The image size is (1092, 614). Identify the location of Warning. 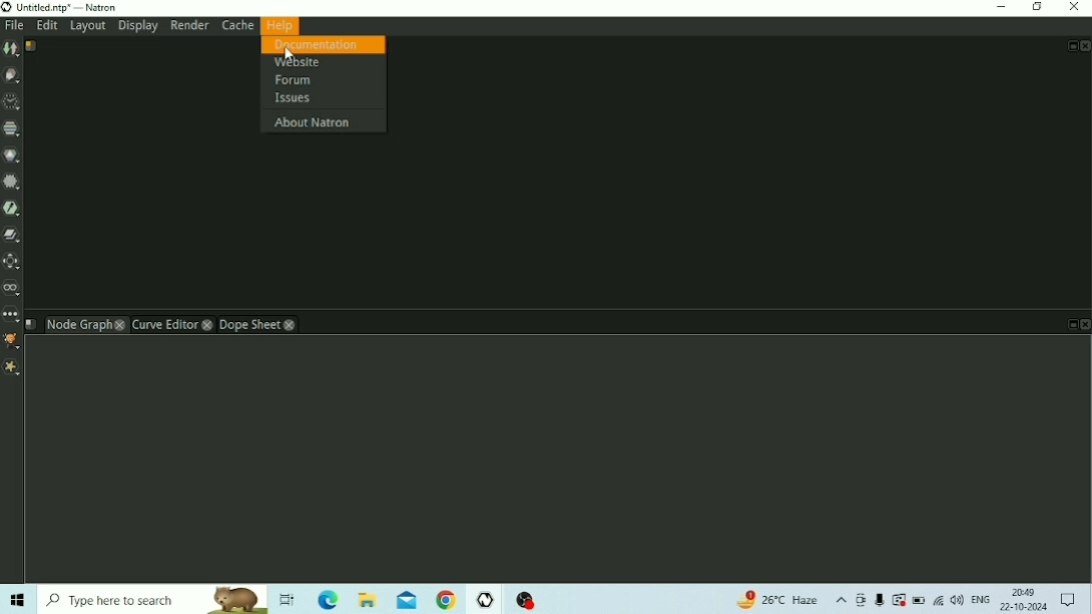
(897, 599).